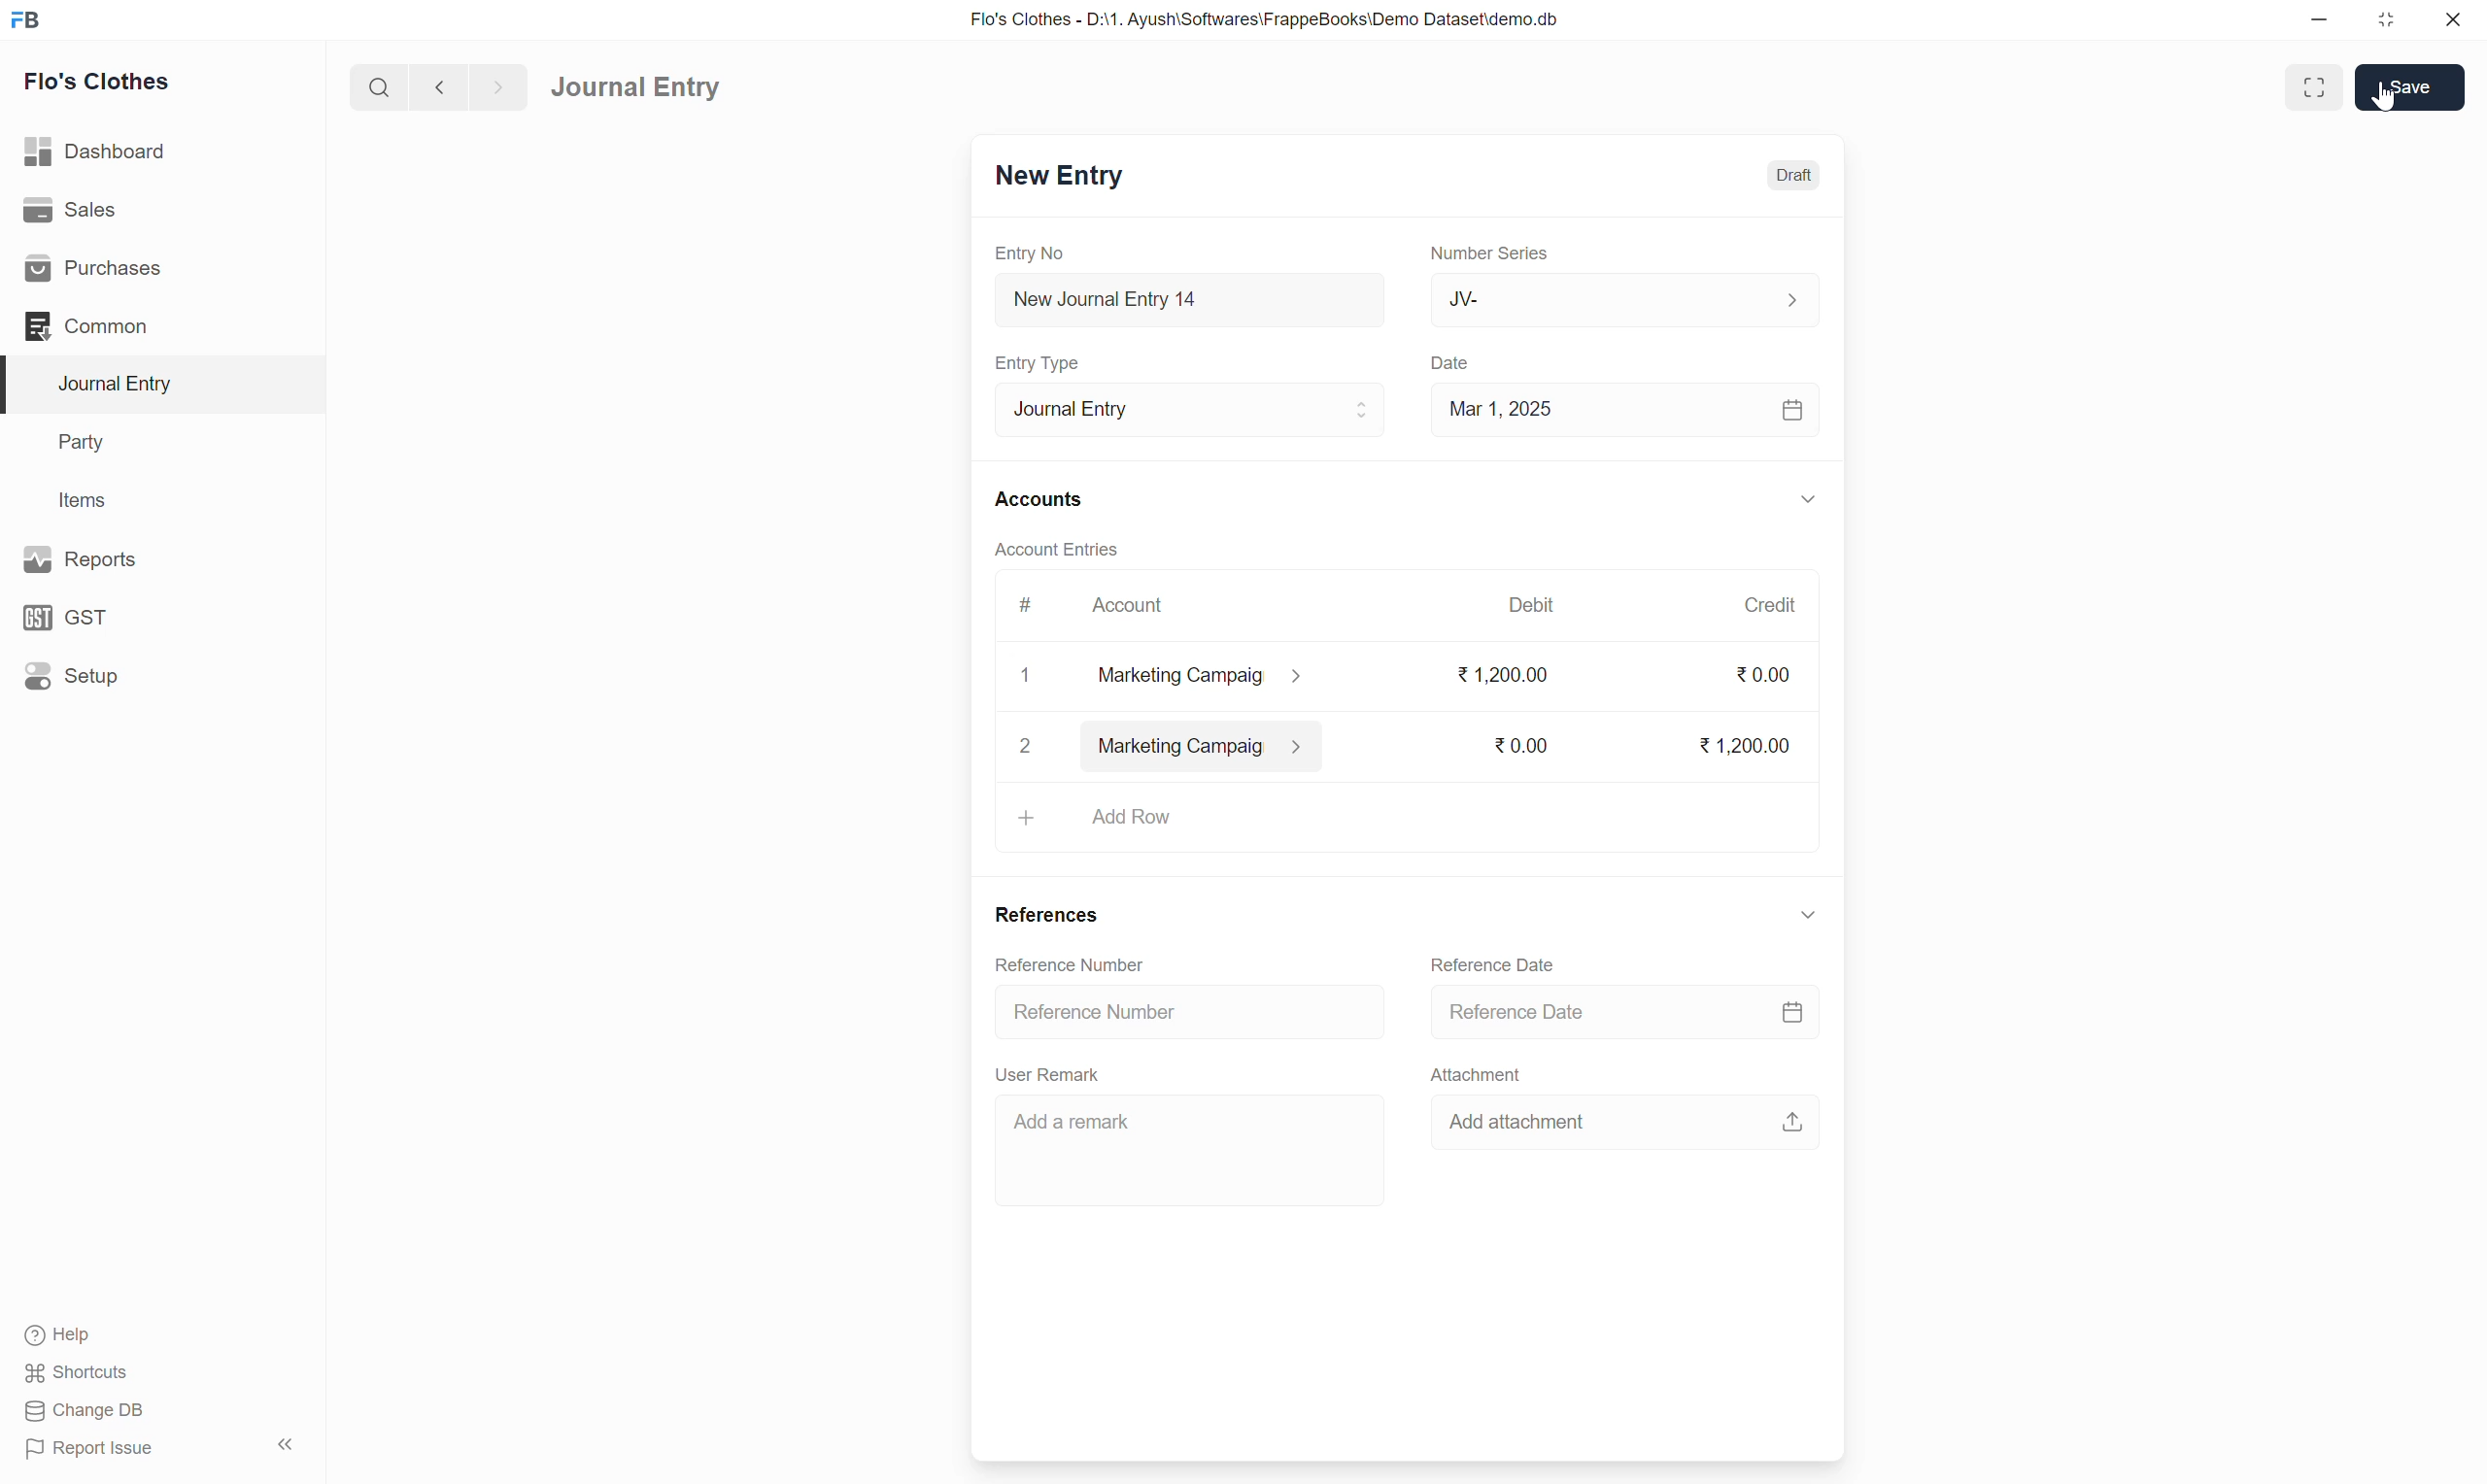 The image size is (2487, 1484). I want to click on Draft, so click(1796, 174).